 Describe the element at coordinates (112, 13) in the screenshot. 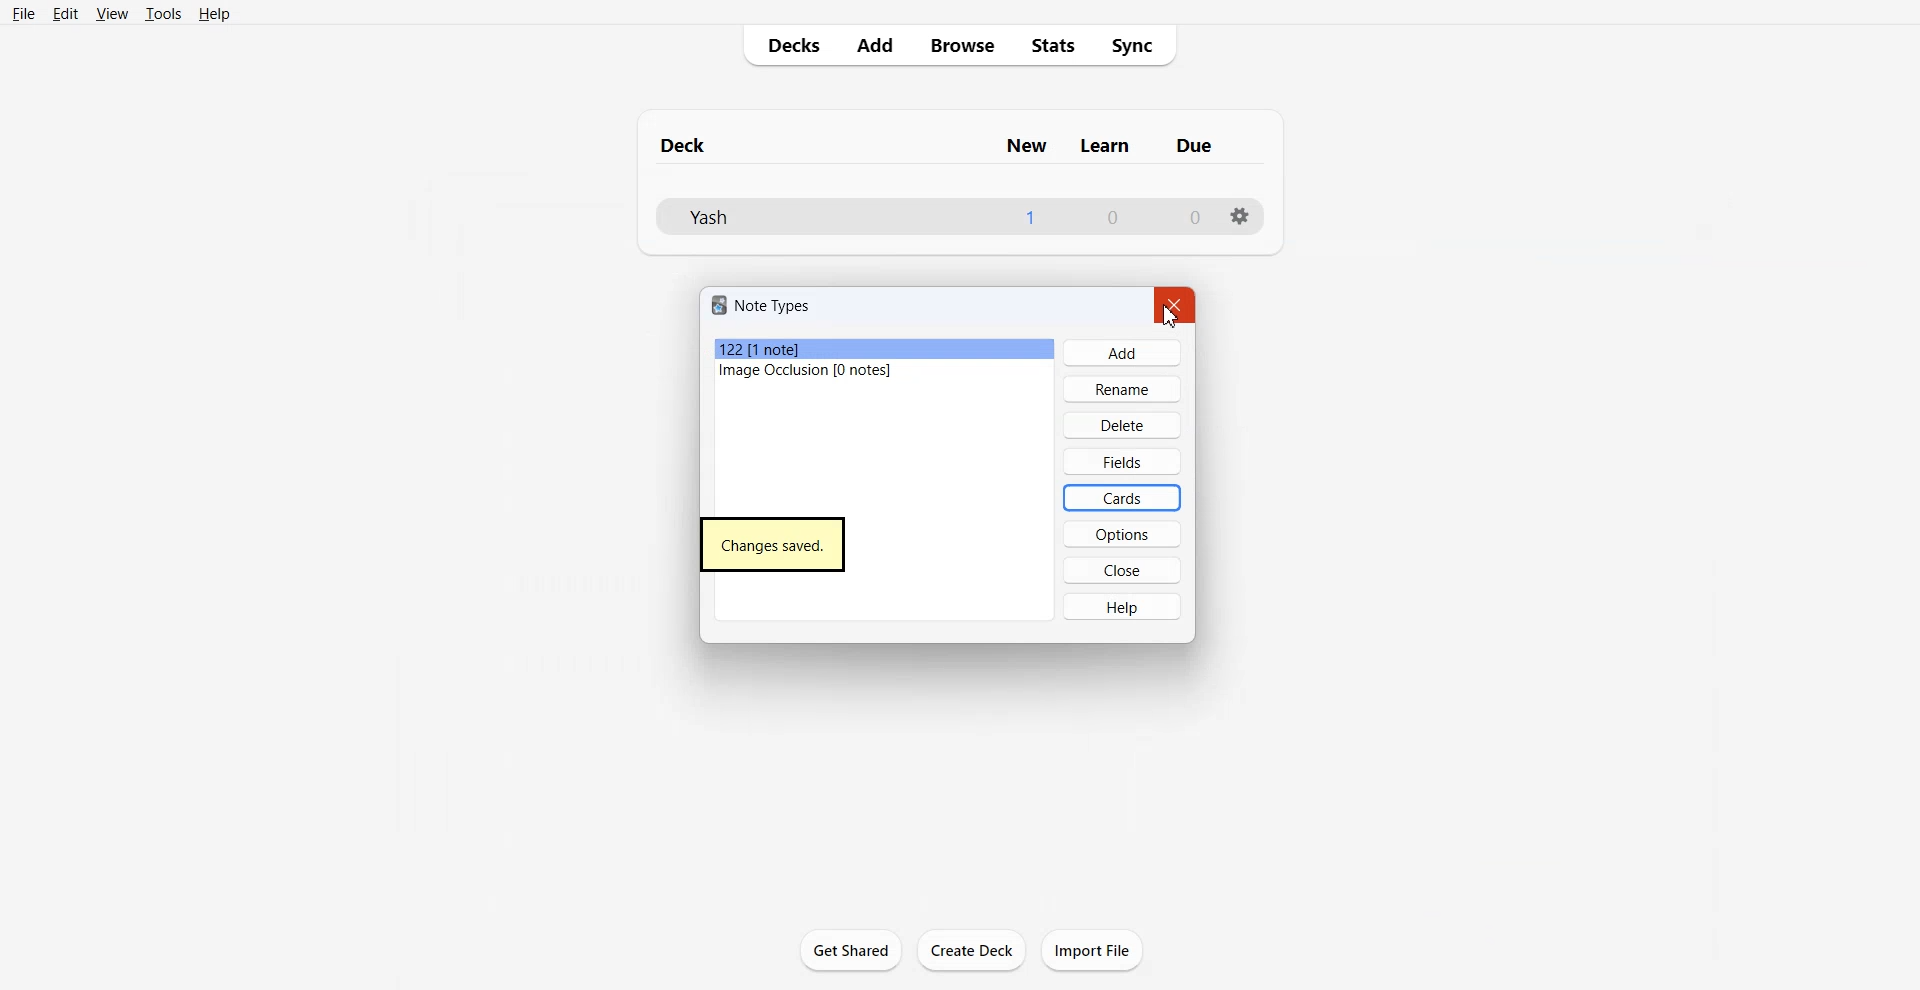

I see `View` at that location.